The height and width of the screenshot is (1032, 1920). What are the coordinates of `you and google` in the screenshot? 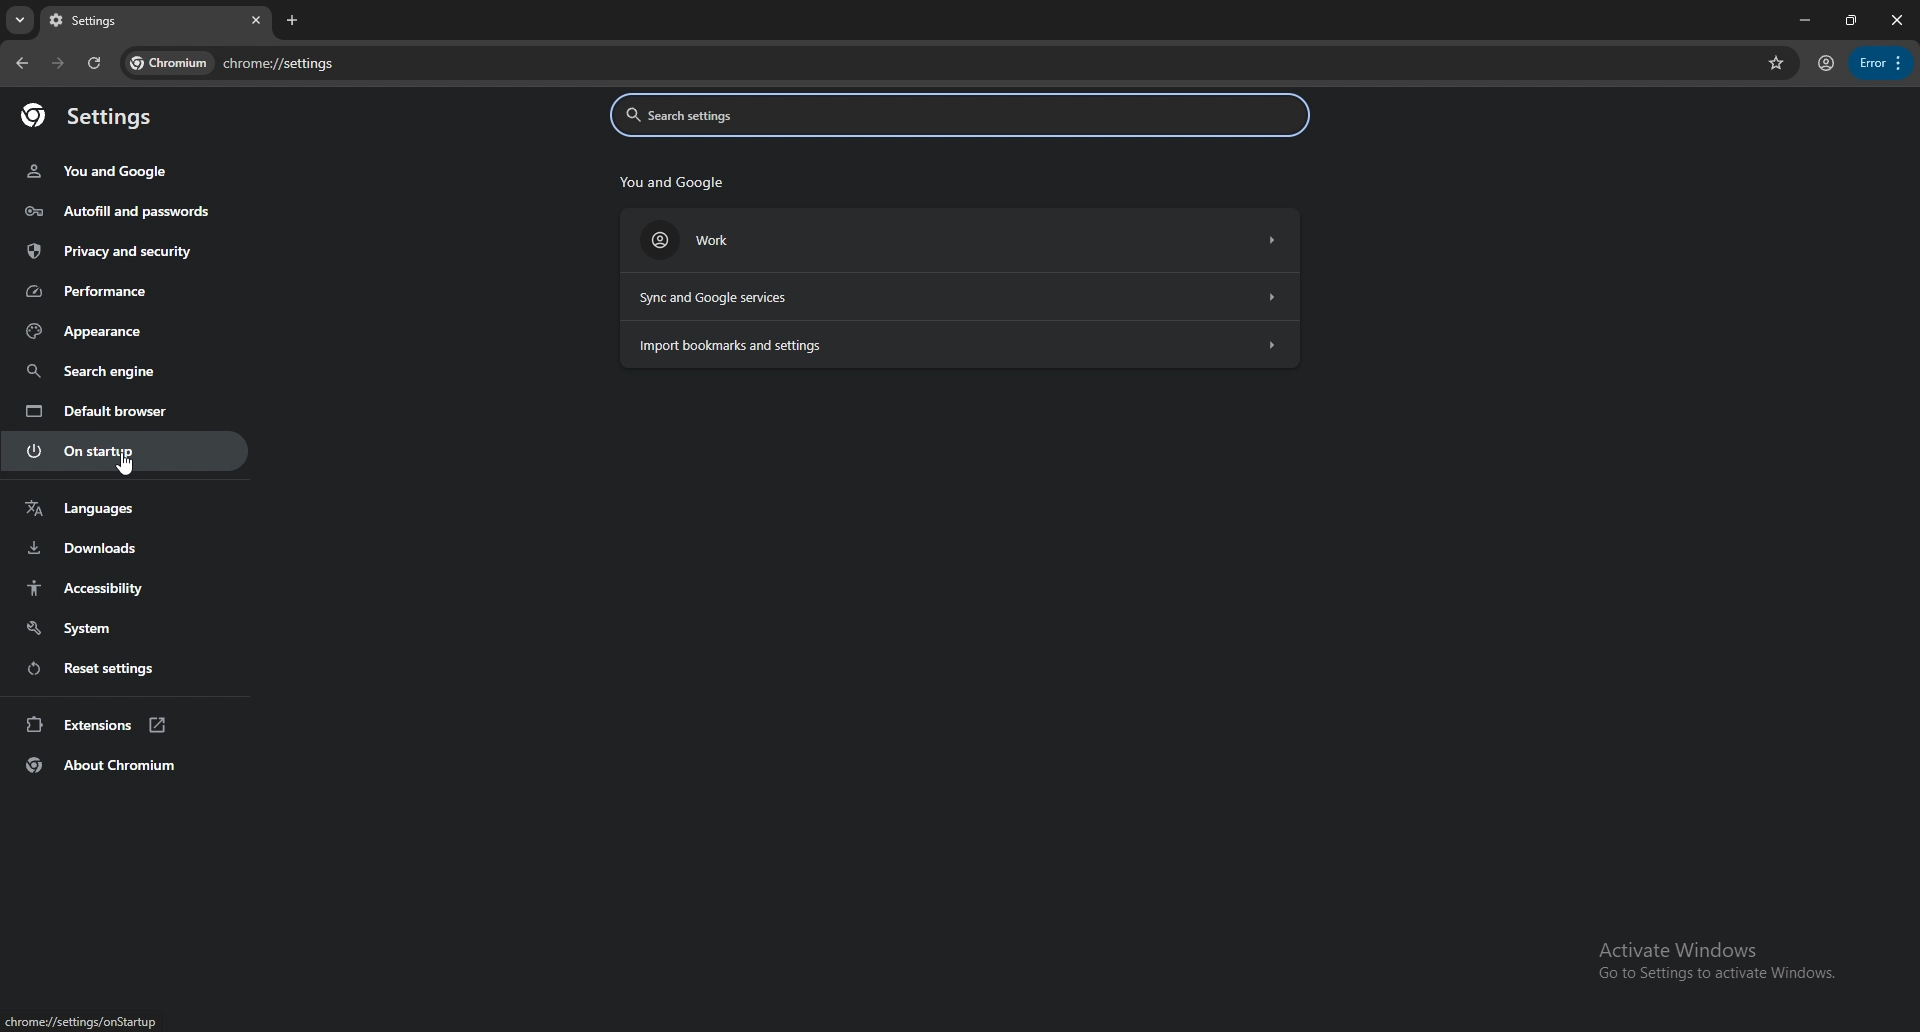 It's located at (677, 181).